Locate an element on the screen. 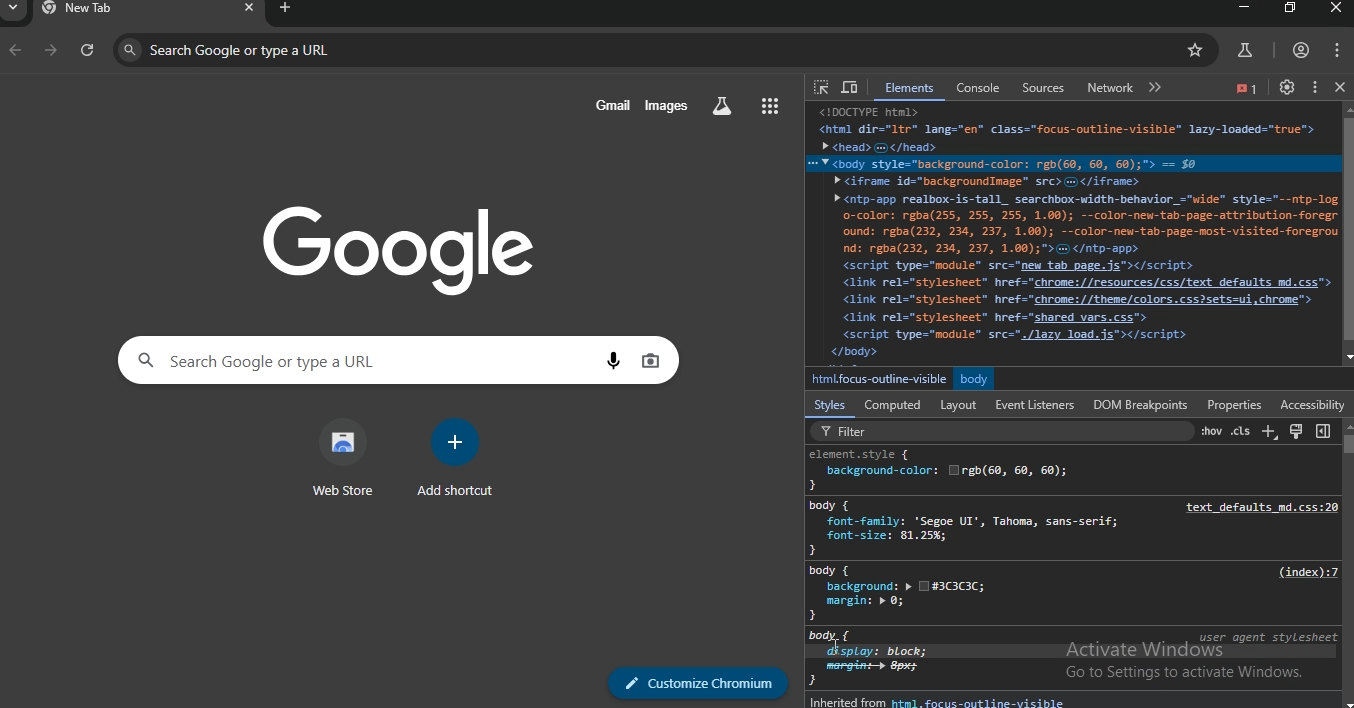  bookmark page is located at coordinates (1196, 51).